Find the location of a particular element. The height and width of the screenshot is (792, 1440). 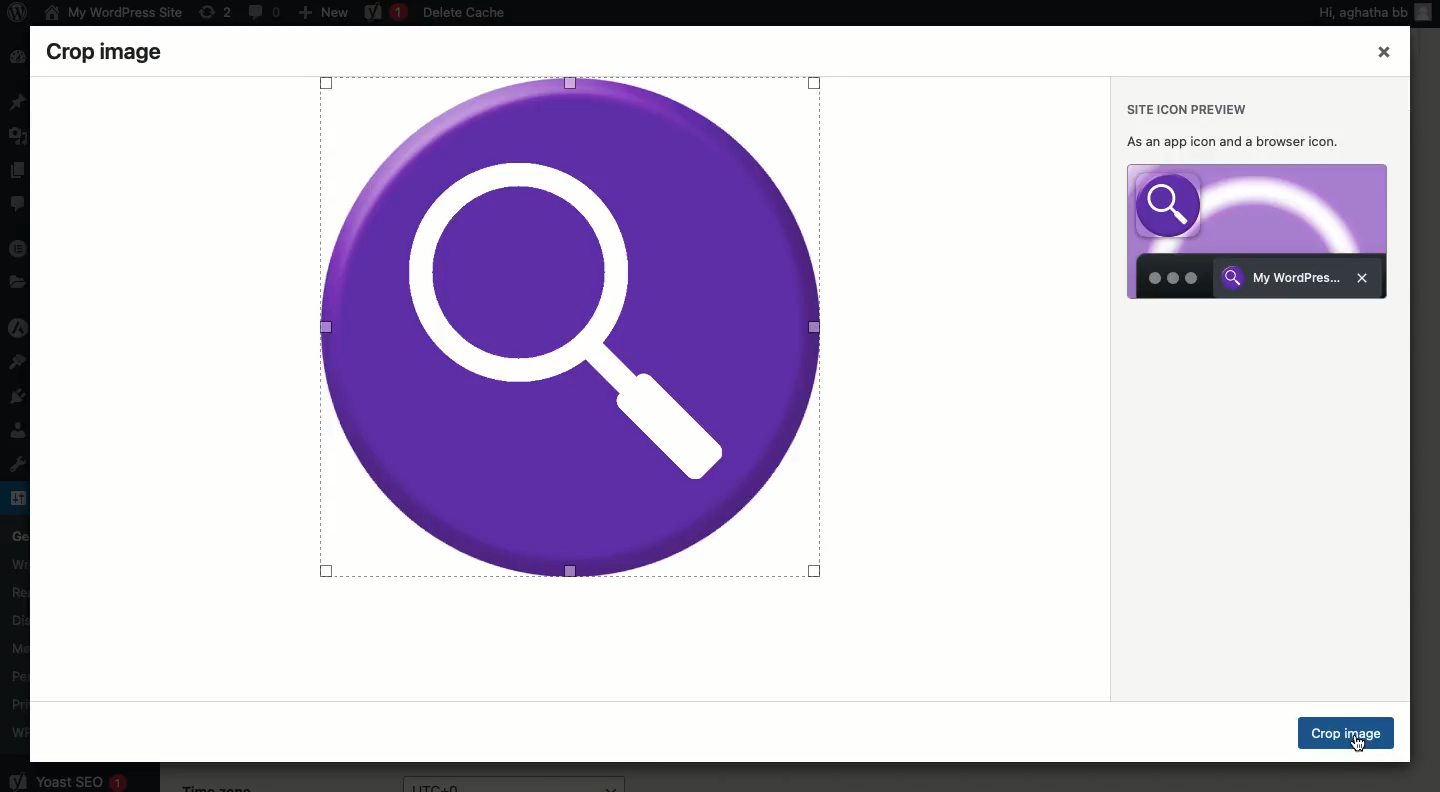

Image to be cropped is located at coordinates (568, 326).